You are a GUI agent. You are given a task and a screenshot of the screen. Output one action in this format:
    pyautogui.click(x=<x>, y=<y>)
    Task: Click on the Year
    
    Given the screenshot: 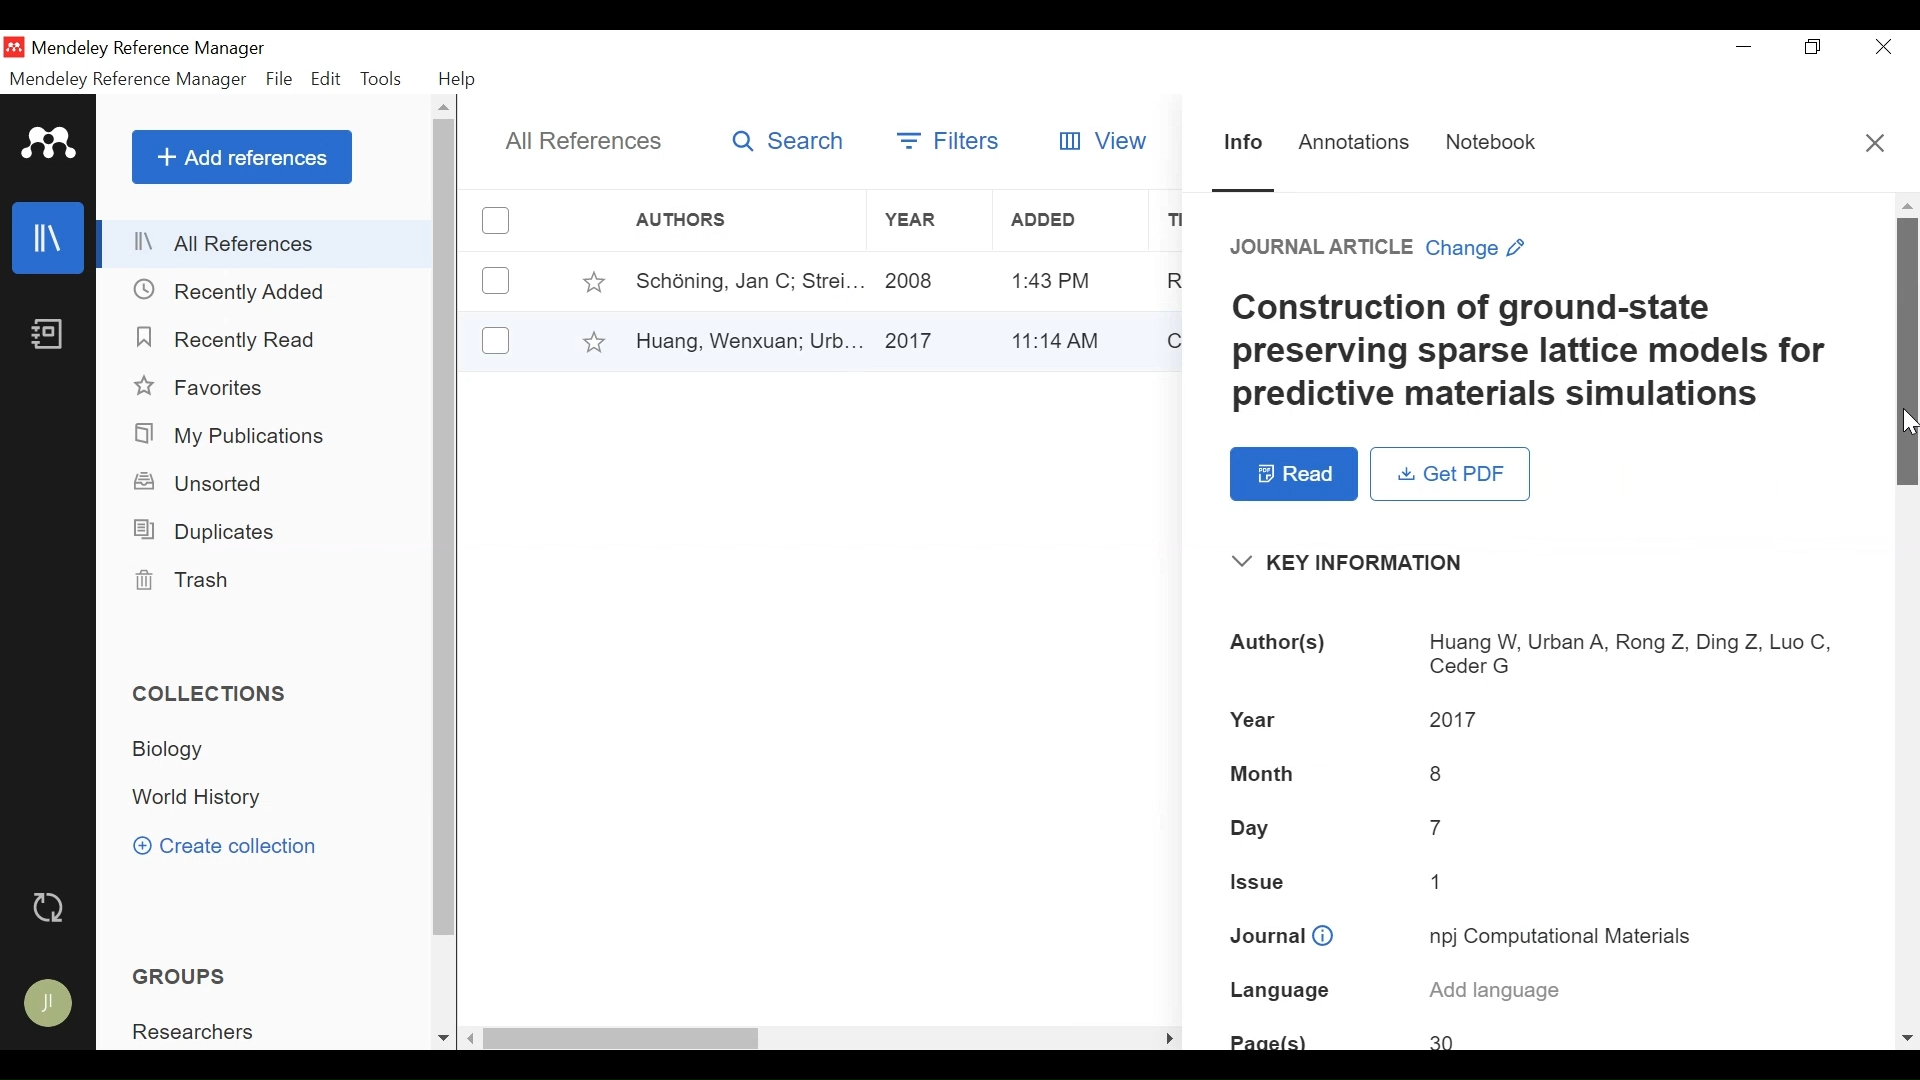 What is the action you would take?
    pyautogui.click(x=927, y=280)
    